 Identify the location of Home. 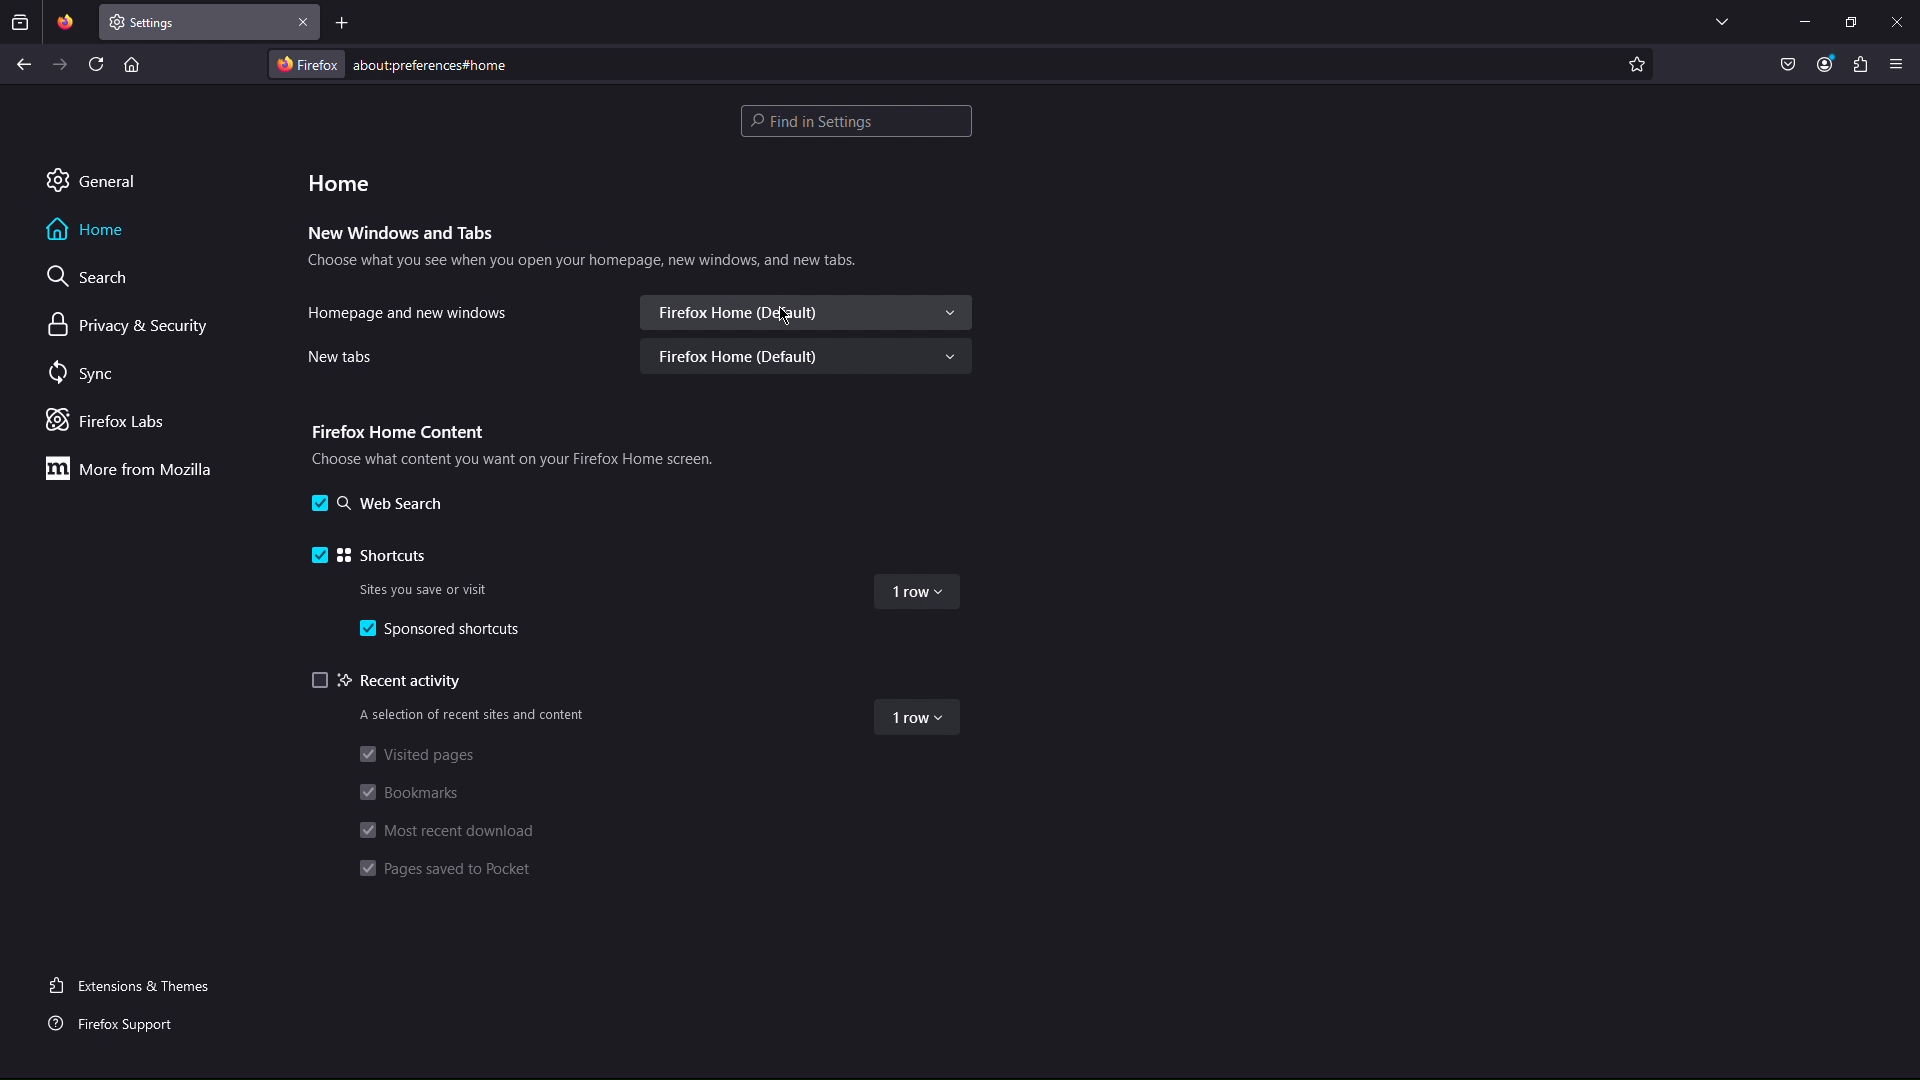
(339, 181).